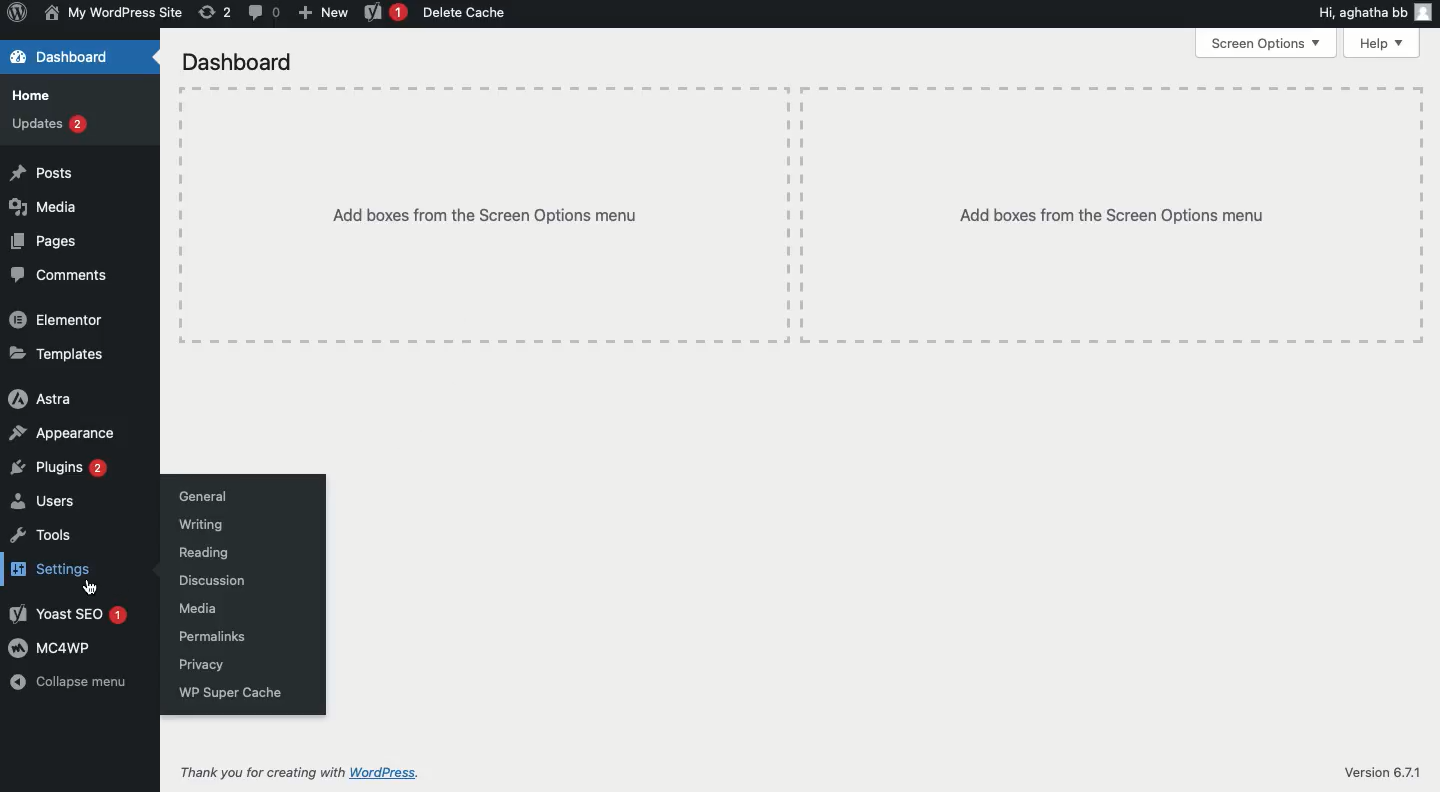 The image size is (1440, 792). What do you see at coordinates (57, 468) in the screenshot?
I see `Plugins` at bounding box center [57, 468].